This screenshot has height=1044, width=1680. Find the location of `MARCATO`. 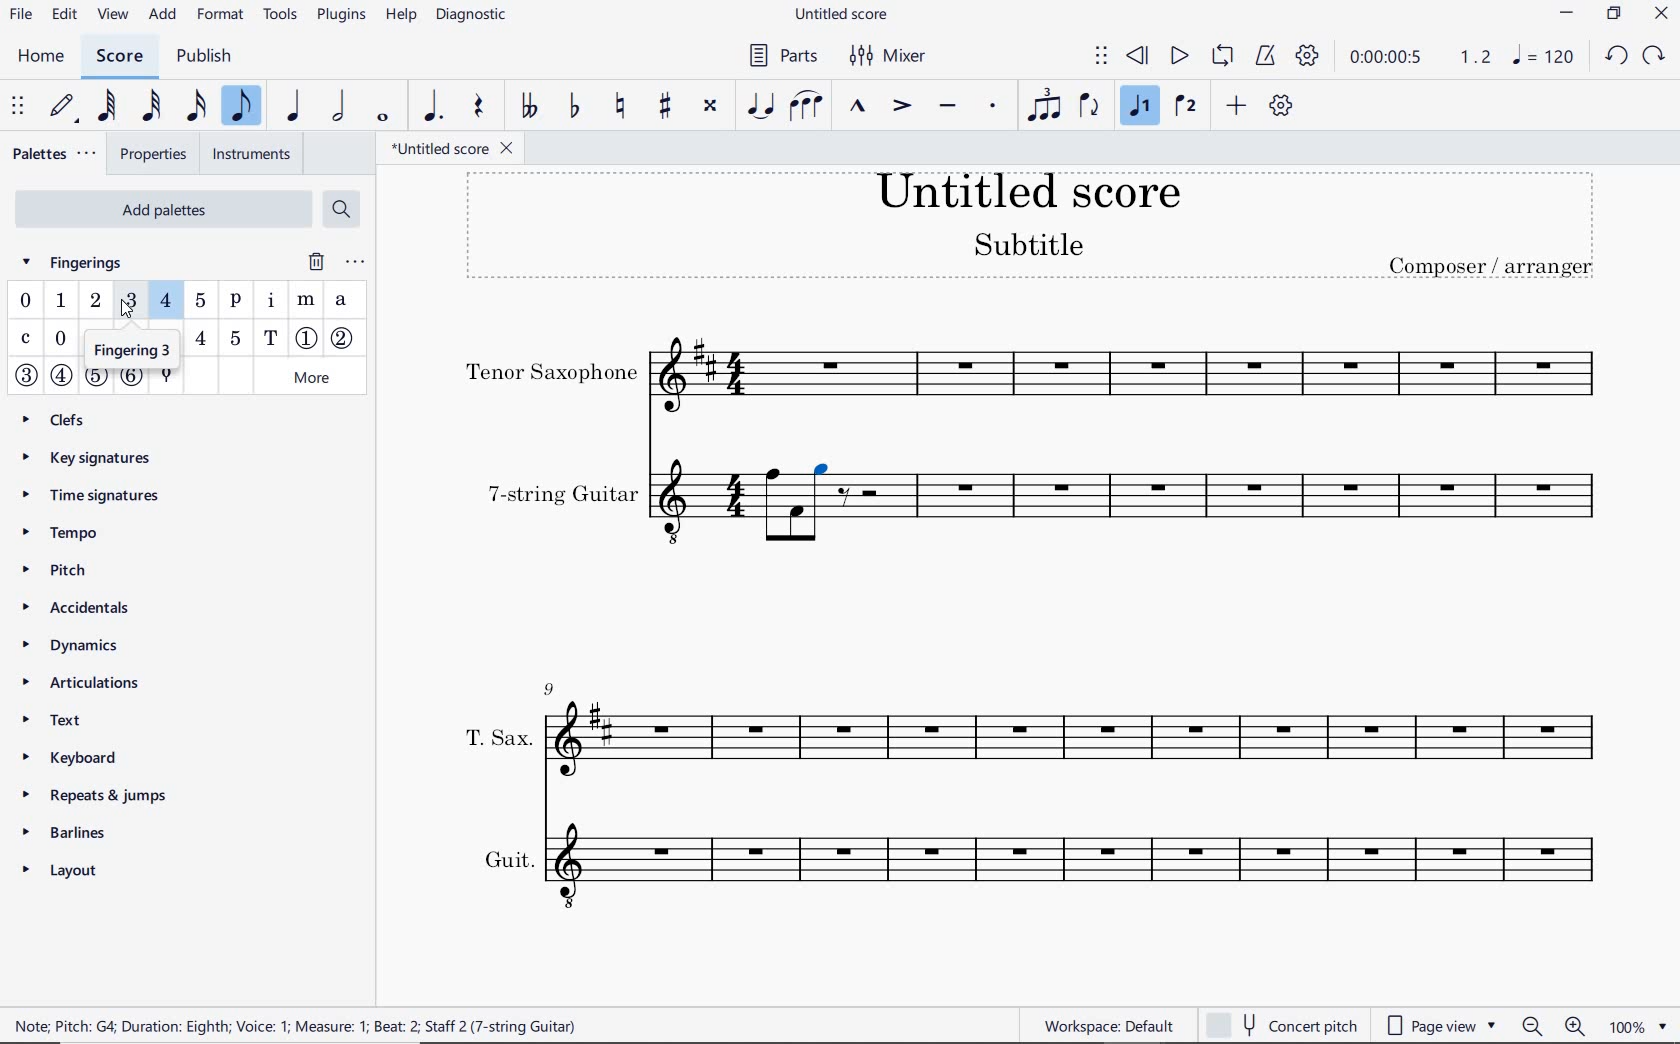

MARCATO is located at coordinates (857, 108).